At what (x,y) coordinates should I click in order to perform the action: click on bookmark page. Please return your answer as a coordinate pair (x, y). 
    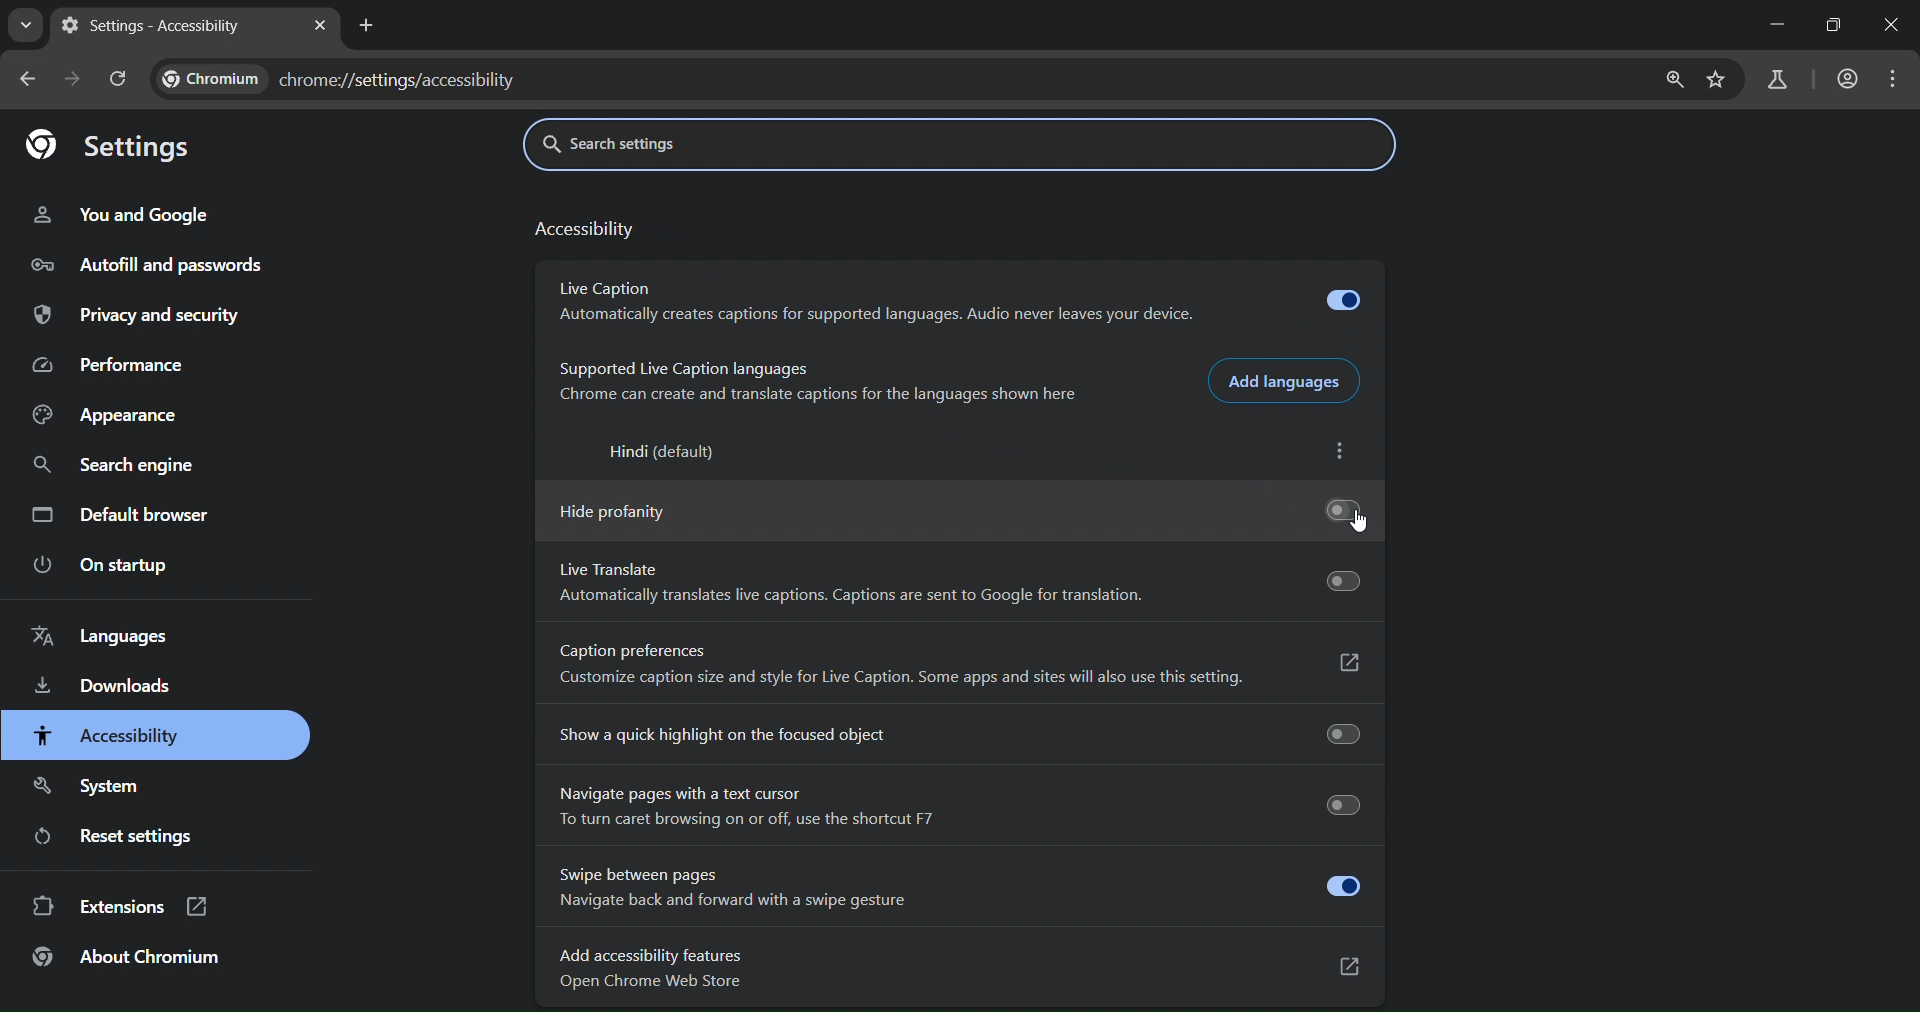
    Looking at the image, I should click on (1716, 83).